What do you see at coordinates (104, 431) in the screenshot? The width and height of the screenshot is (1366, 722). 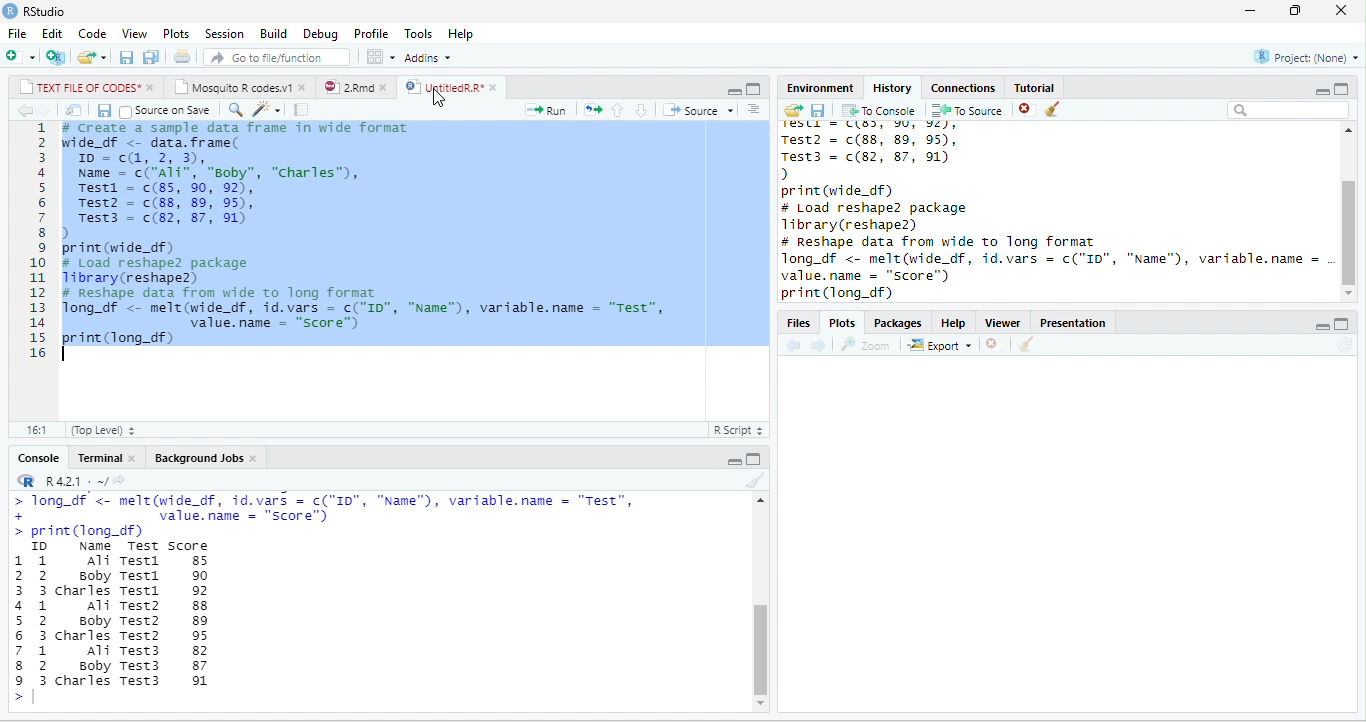 I see `Top Level` at bounding box center [104, 431].